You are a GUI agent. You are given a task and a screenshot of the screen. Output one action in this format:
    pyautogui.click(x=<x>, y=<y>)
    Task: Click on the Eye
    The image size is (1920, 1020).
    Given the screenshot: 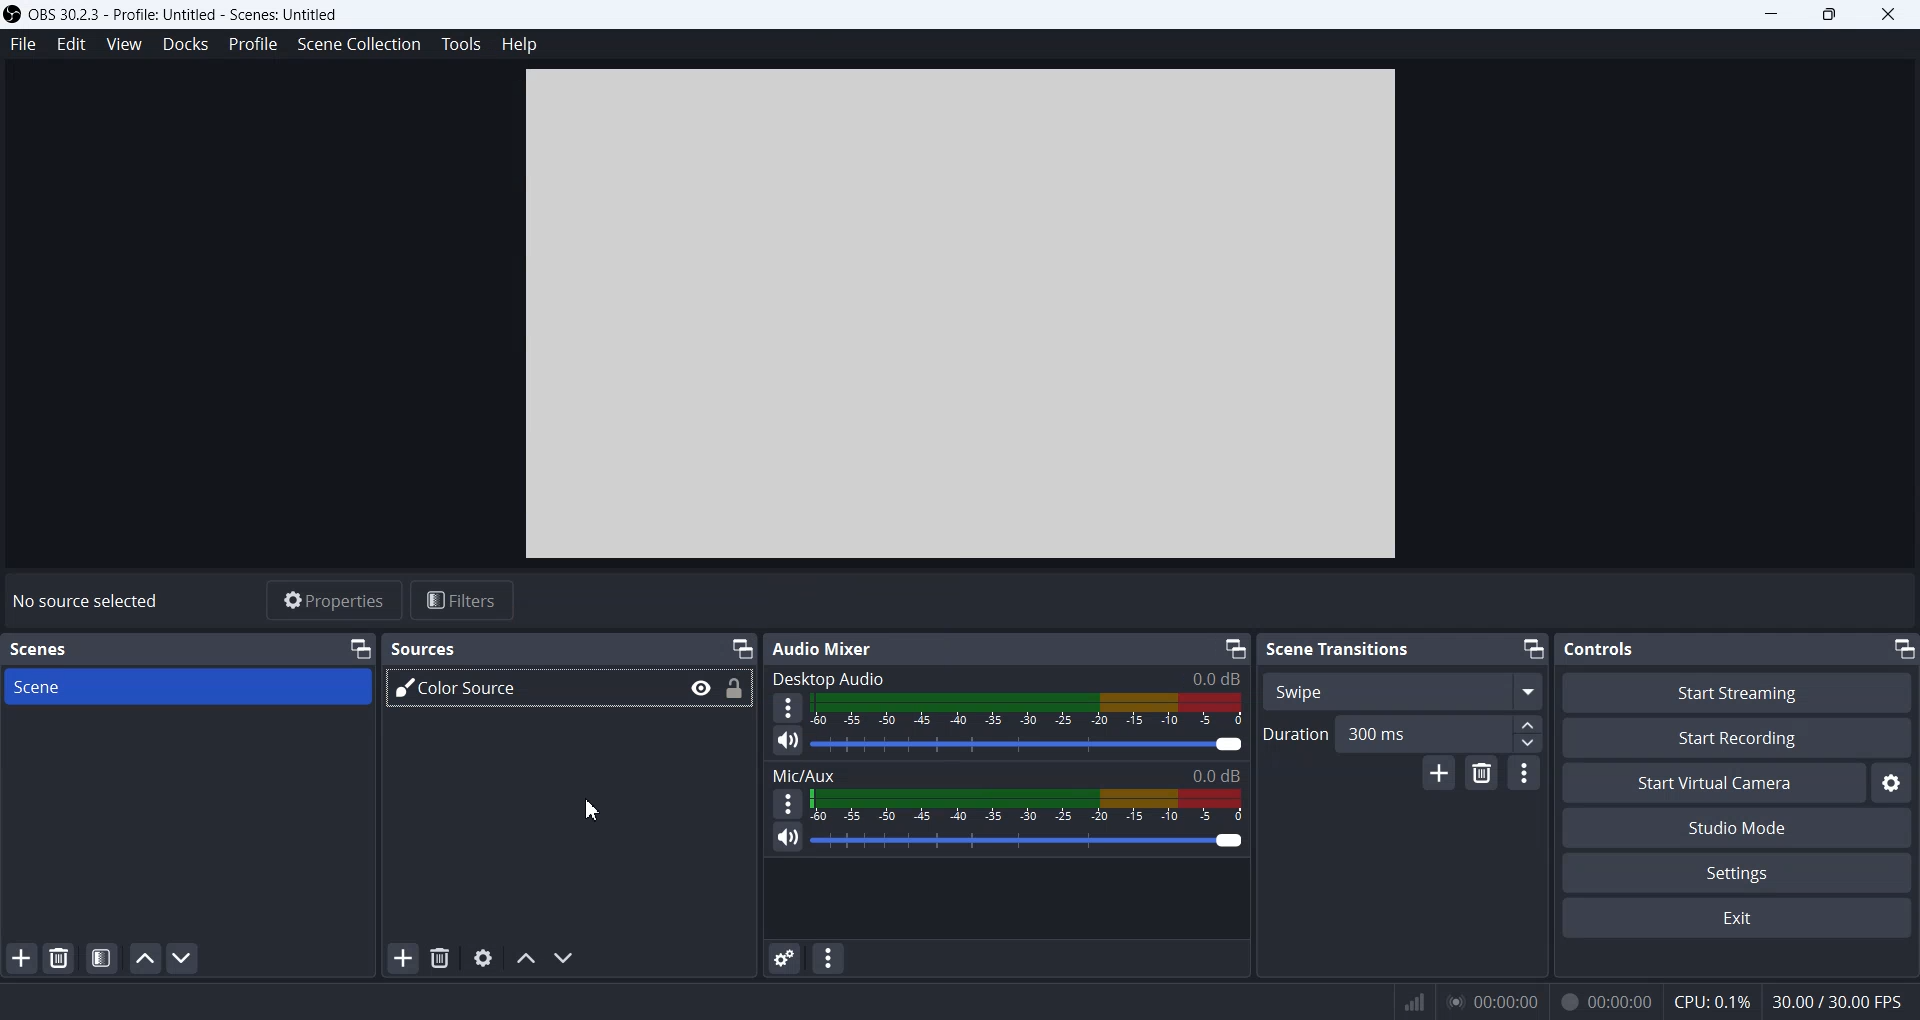 What is the action you would take?
    pyautogui.click(x=702, y=688)
    